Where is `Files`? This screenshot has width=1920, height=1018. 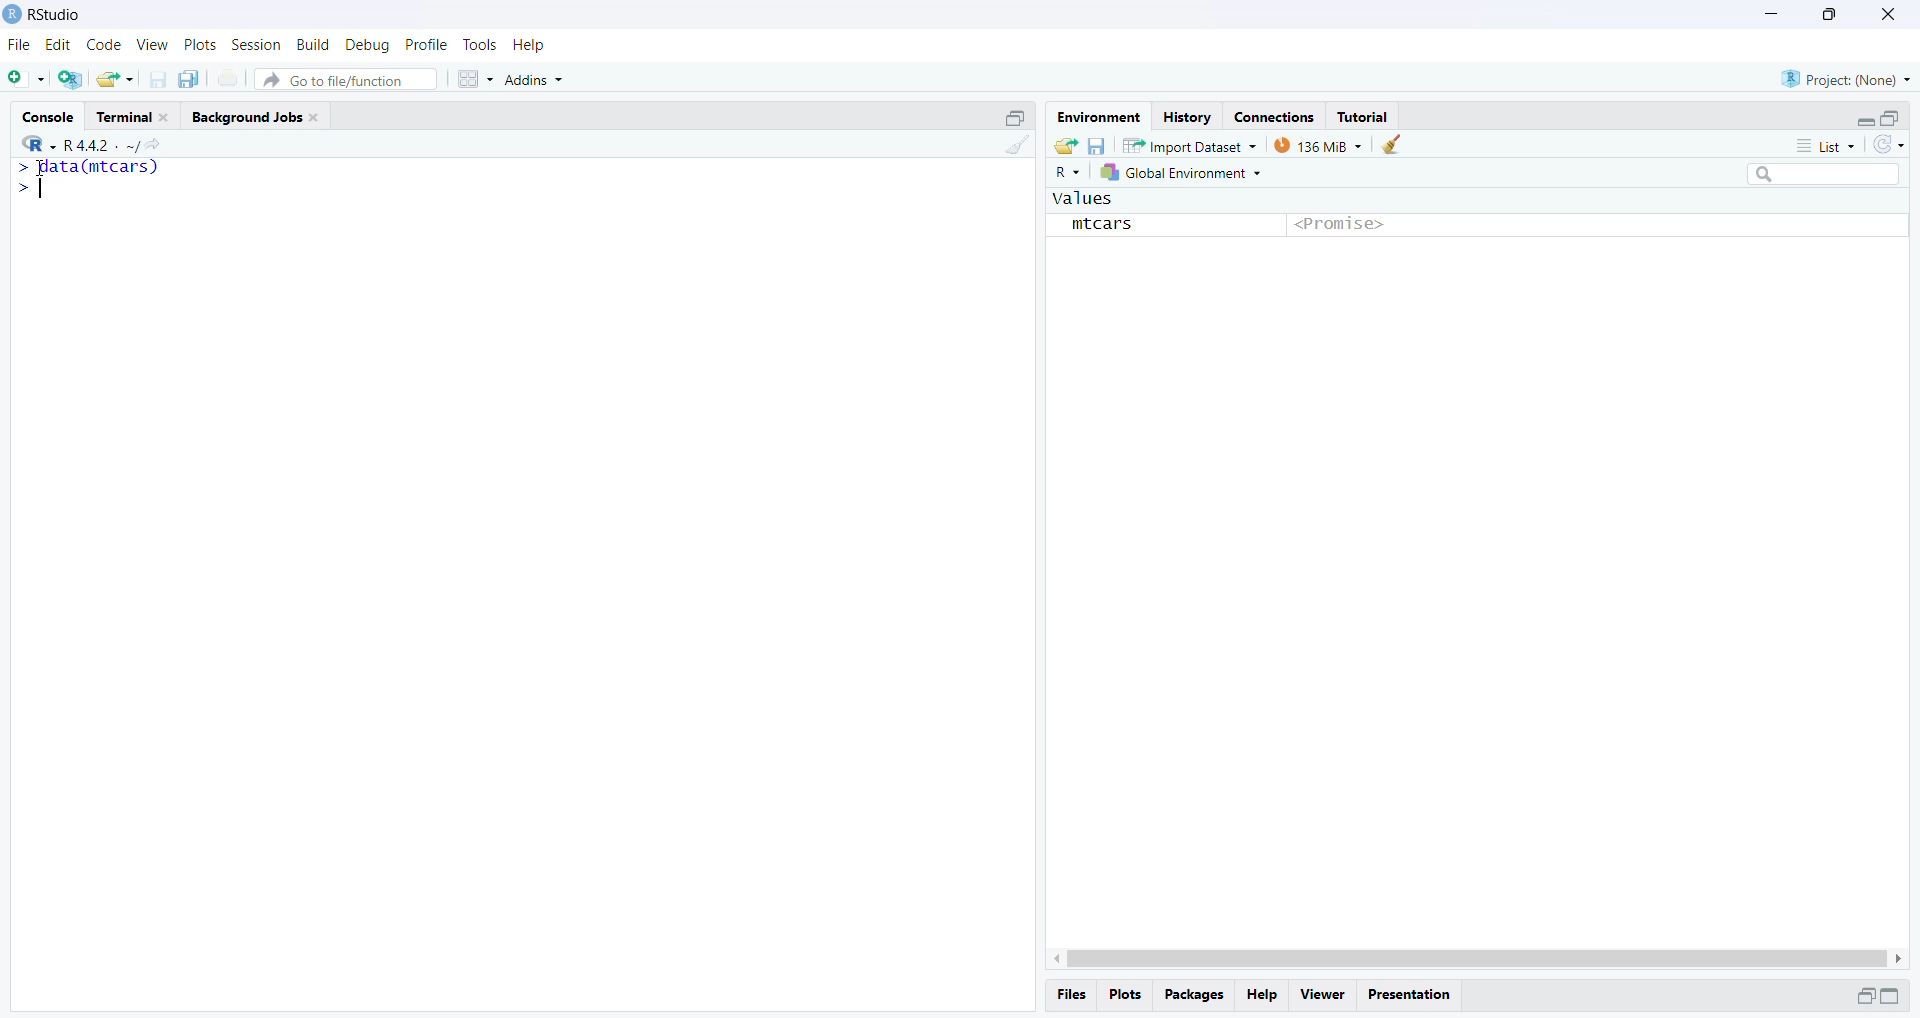 Files is located at coordinates (1075, 994).